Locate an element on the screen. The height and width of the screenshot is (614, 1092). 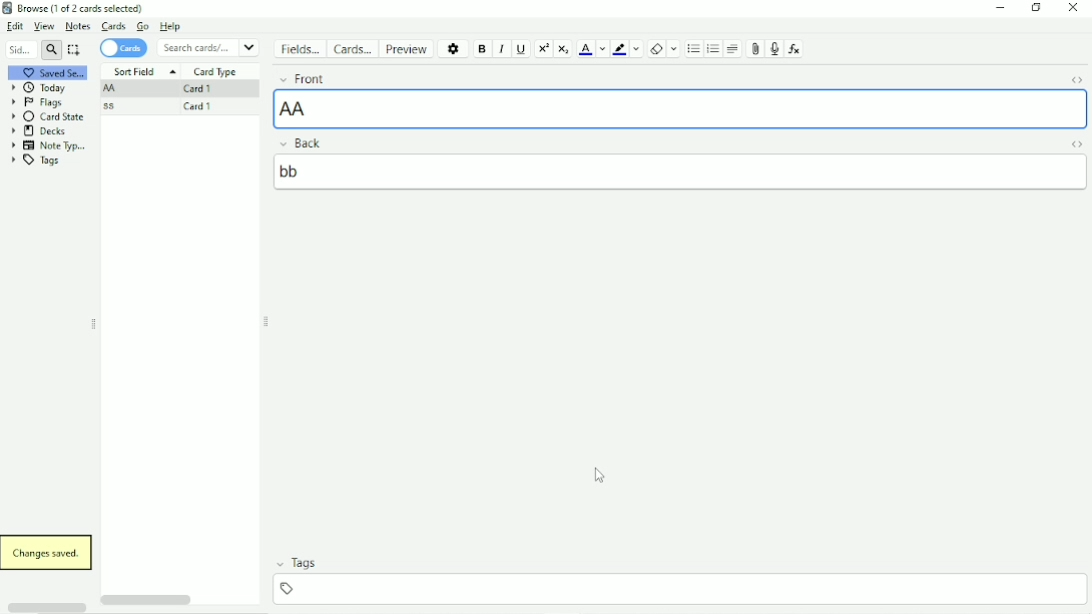
Card State is located at coordinates (49, 117).